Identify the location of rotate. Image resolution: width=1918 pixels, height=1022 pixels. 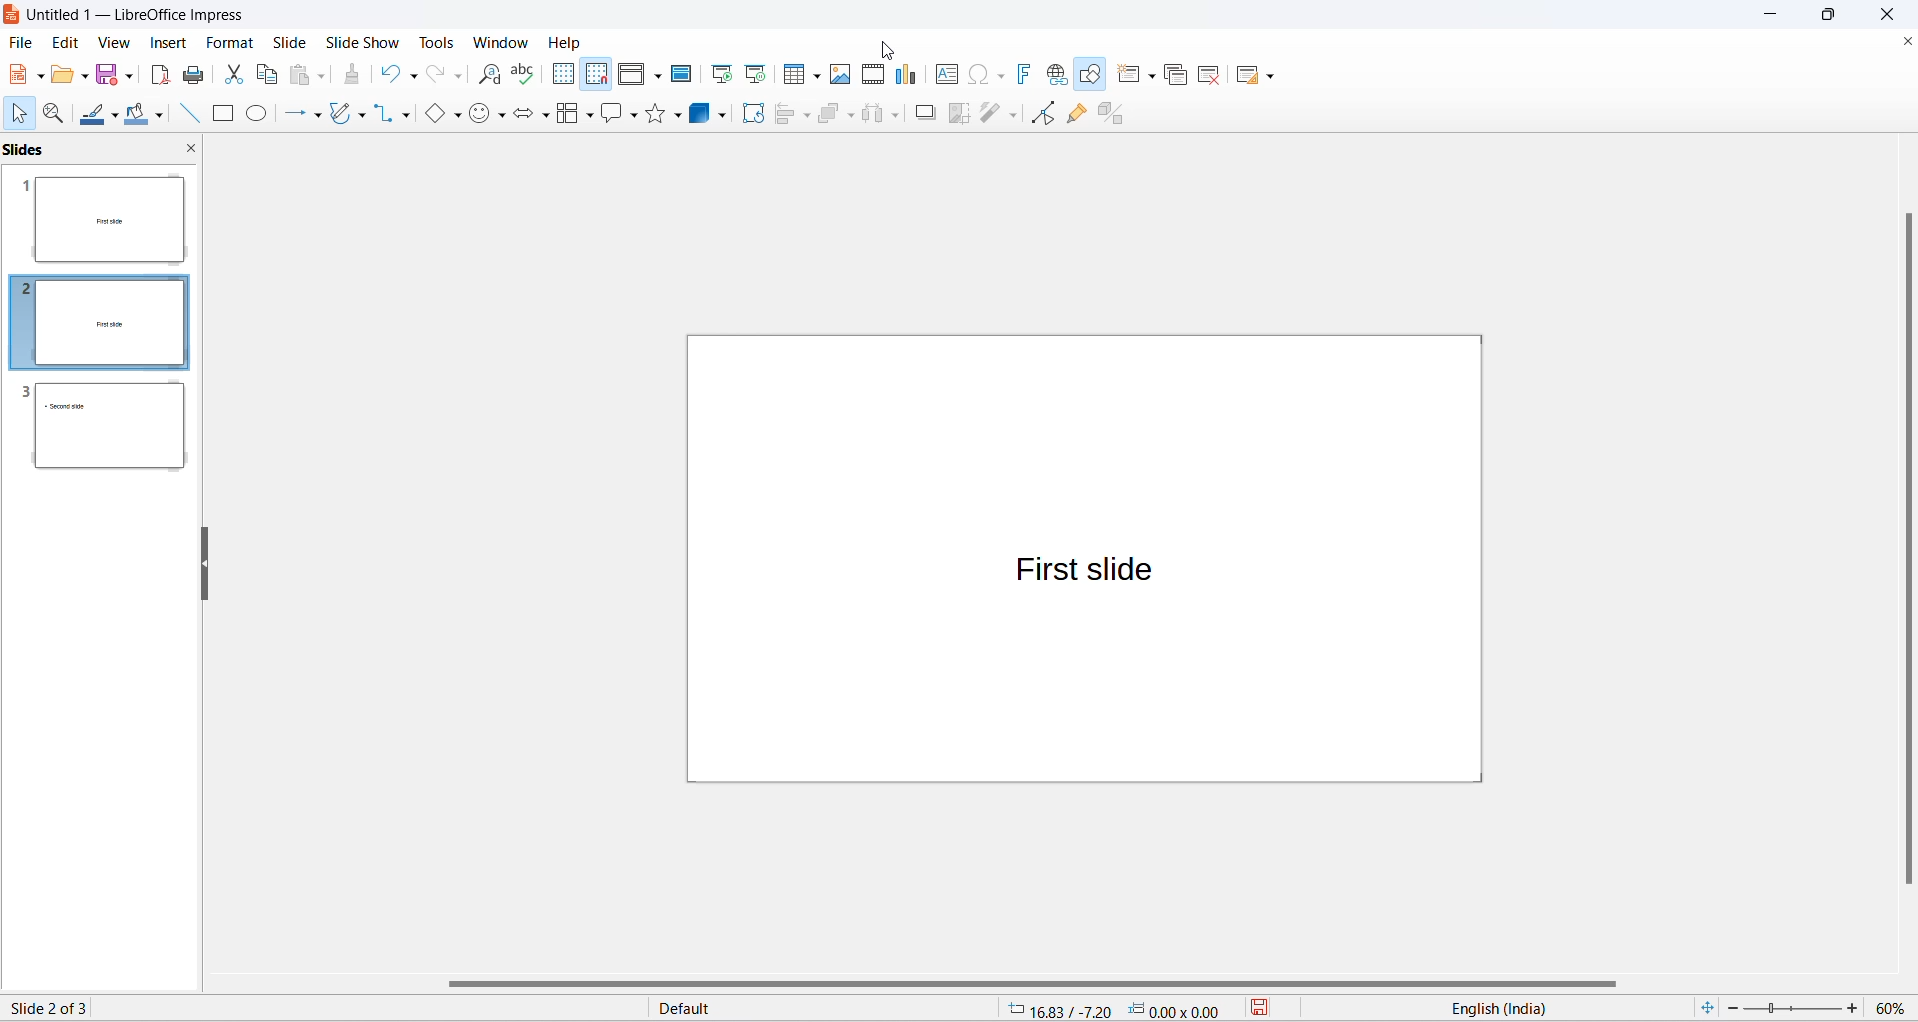
(755, 115).